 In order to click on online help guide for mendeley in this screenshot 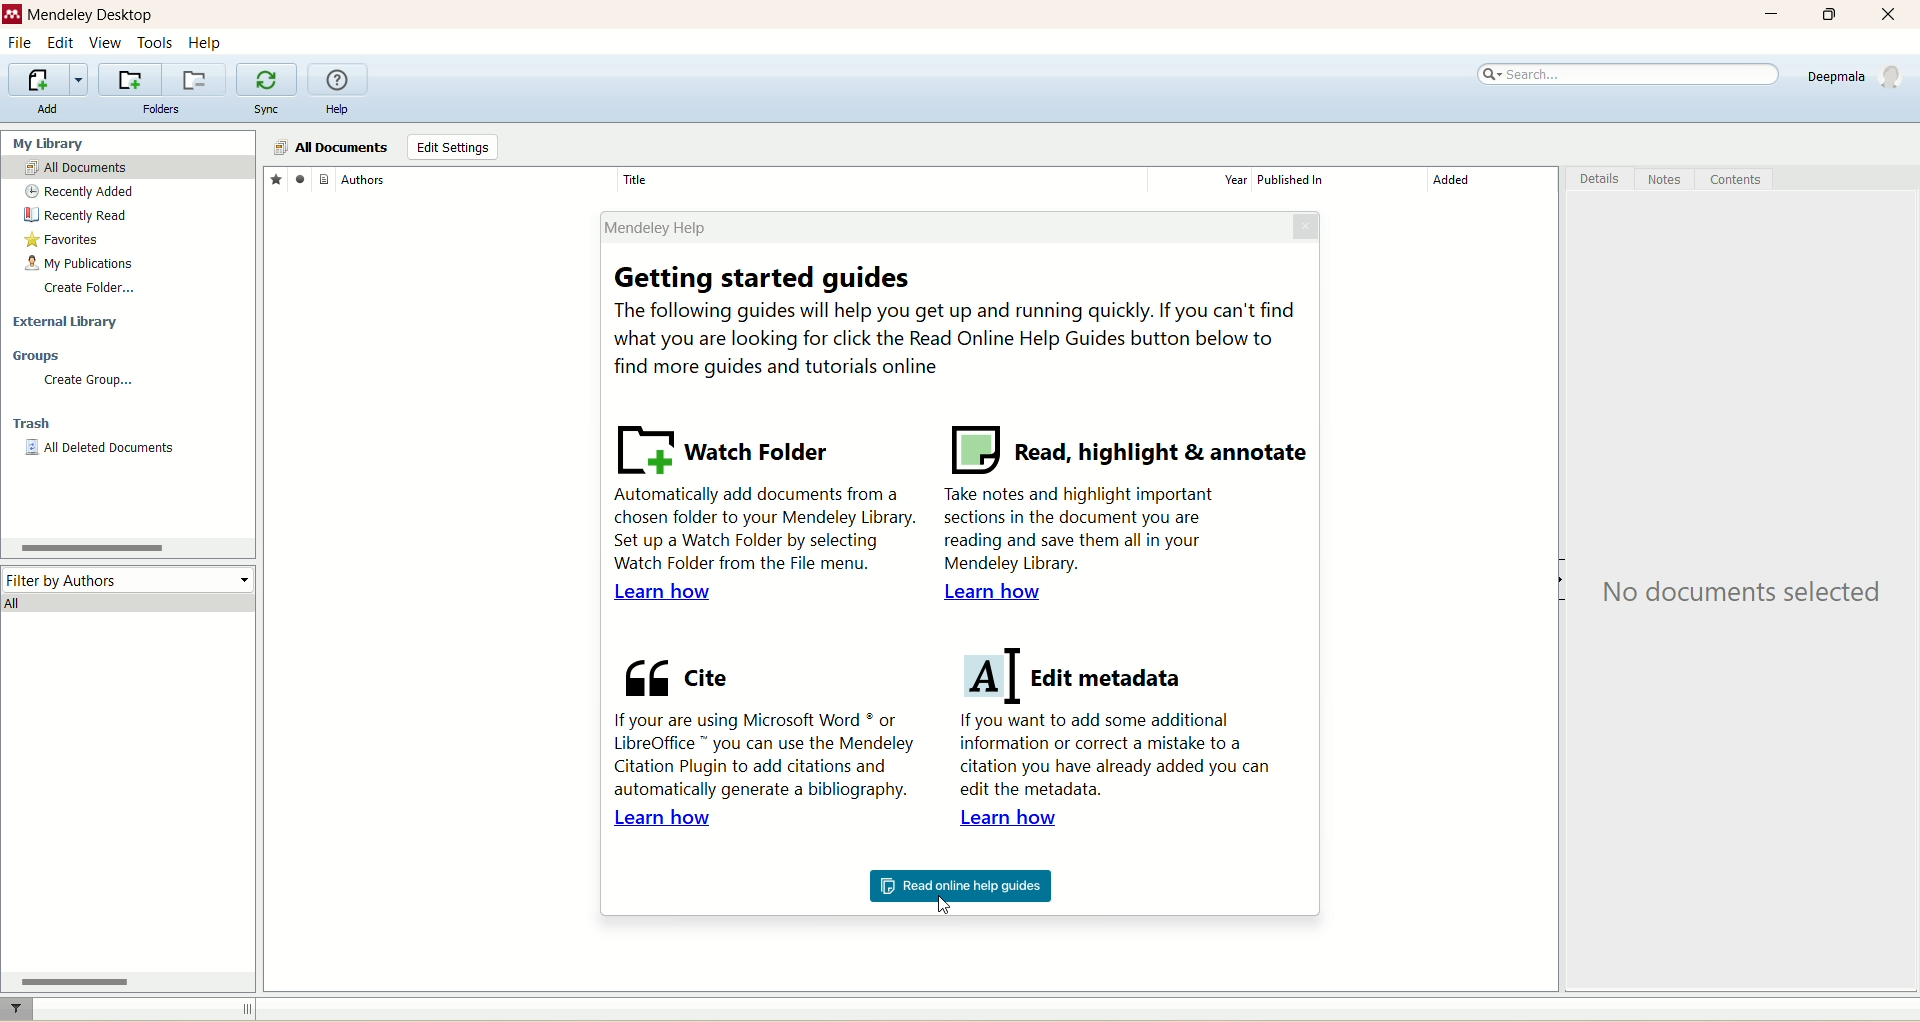, I will do `click(339, 80)`.